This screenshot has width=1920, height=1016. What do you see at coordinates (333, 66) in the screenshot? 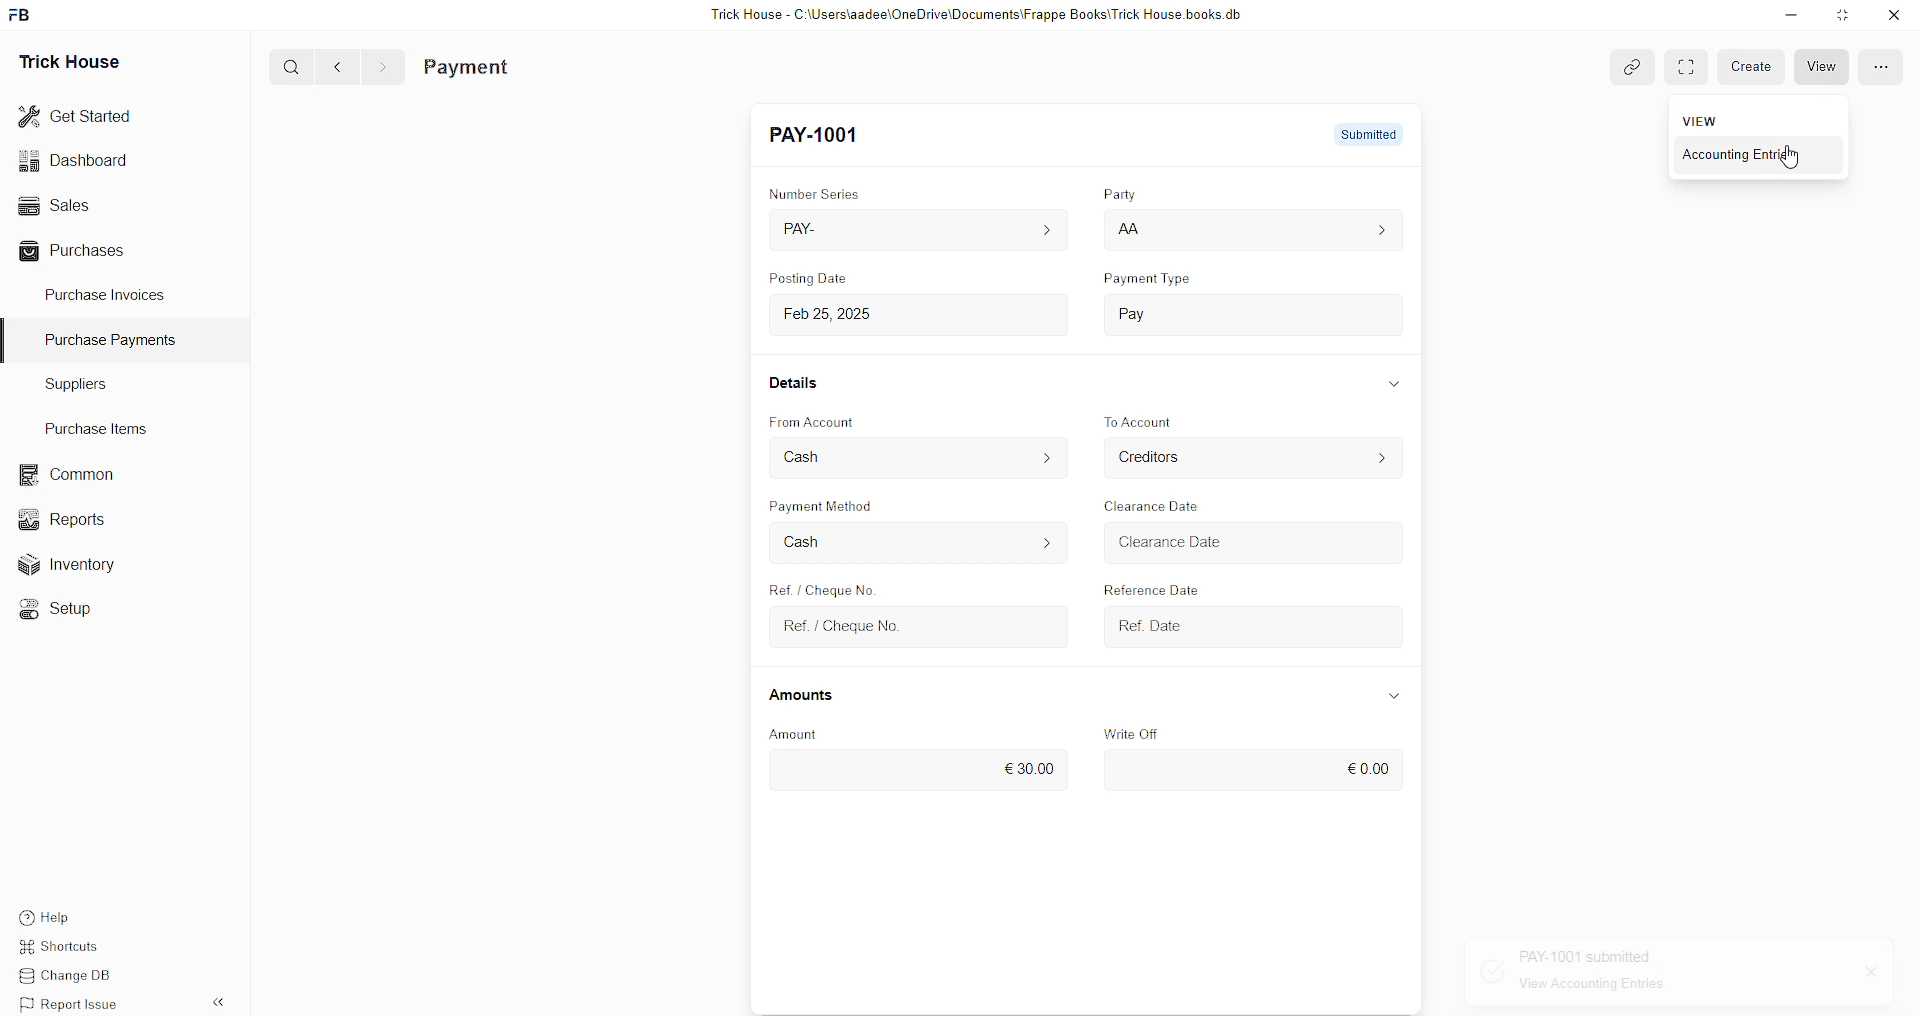
I see `<` at bounding box center [333, 66].